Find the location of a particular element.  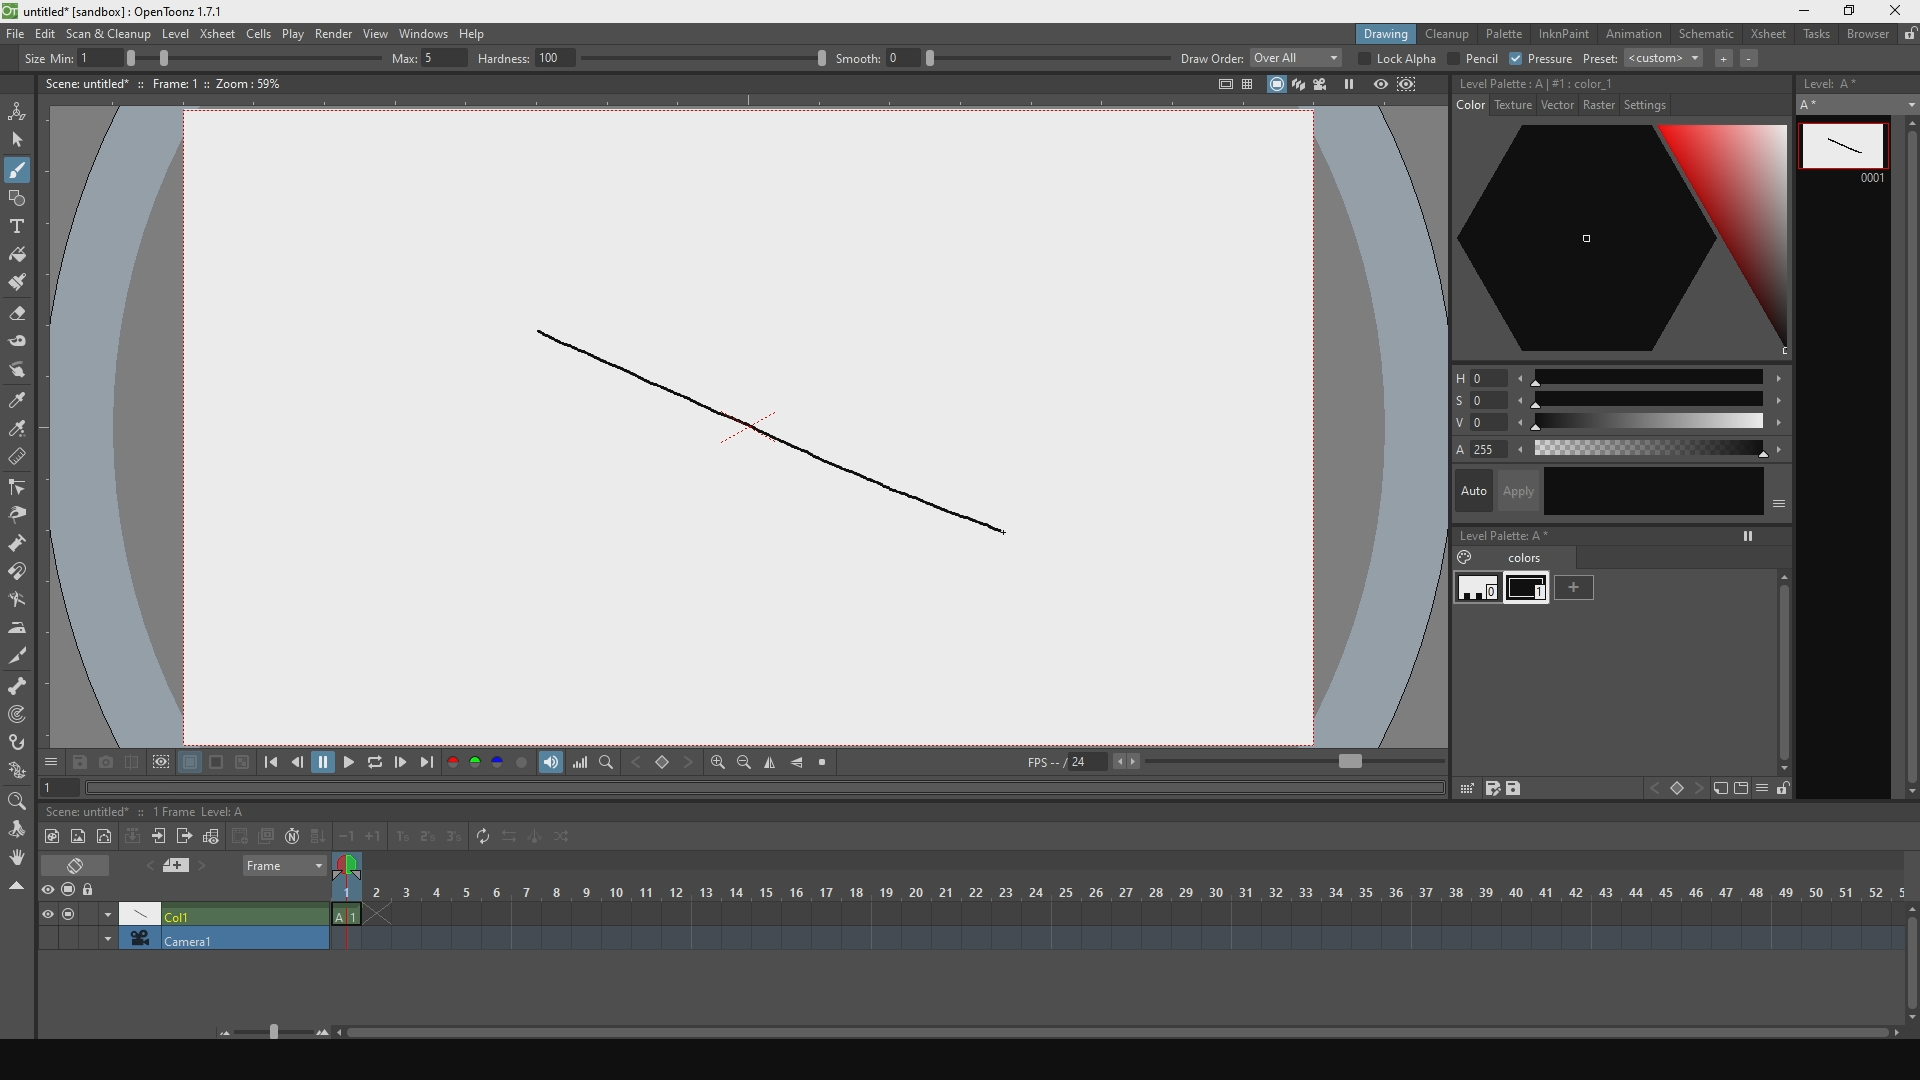

close is located at coordinates (19, 886).